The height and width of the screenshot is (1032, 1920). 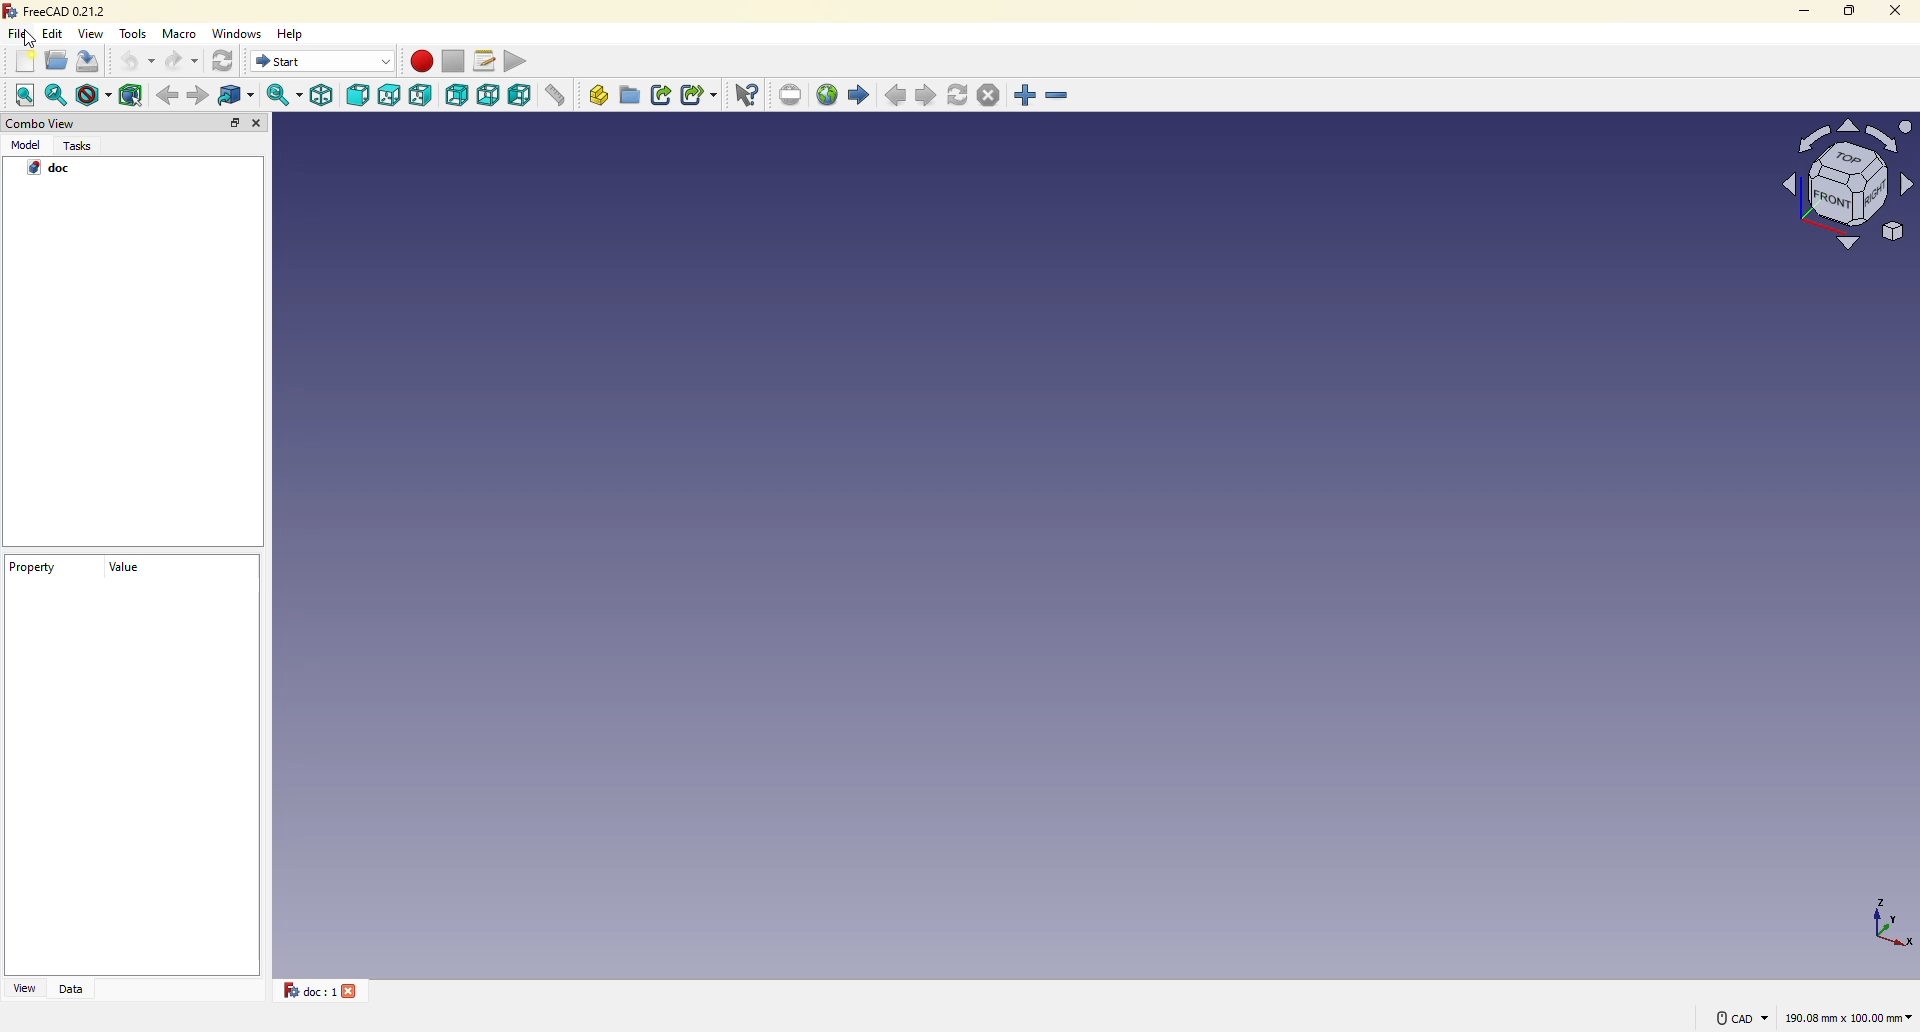 What do you see at coordinates (1842, 182) in the screenshot?
I see `model view` at bounding box center [1842, 182].